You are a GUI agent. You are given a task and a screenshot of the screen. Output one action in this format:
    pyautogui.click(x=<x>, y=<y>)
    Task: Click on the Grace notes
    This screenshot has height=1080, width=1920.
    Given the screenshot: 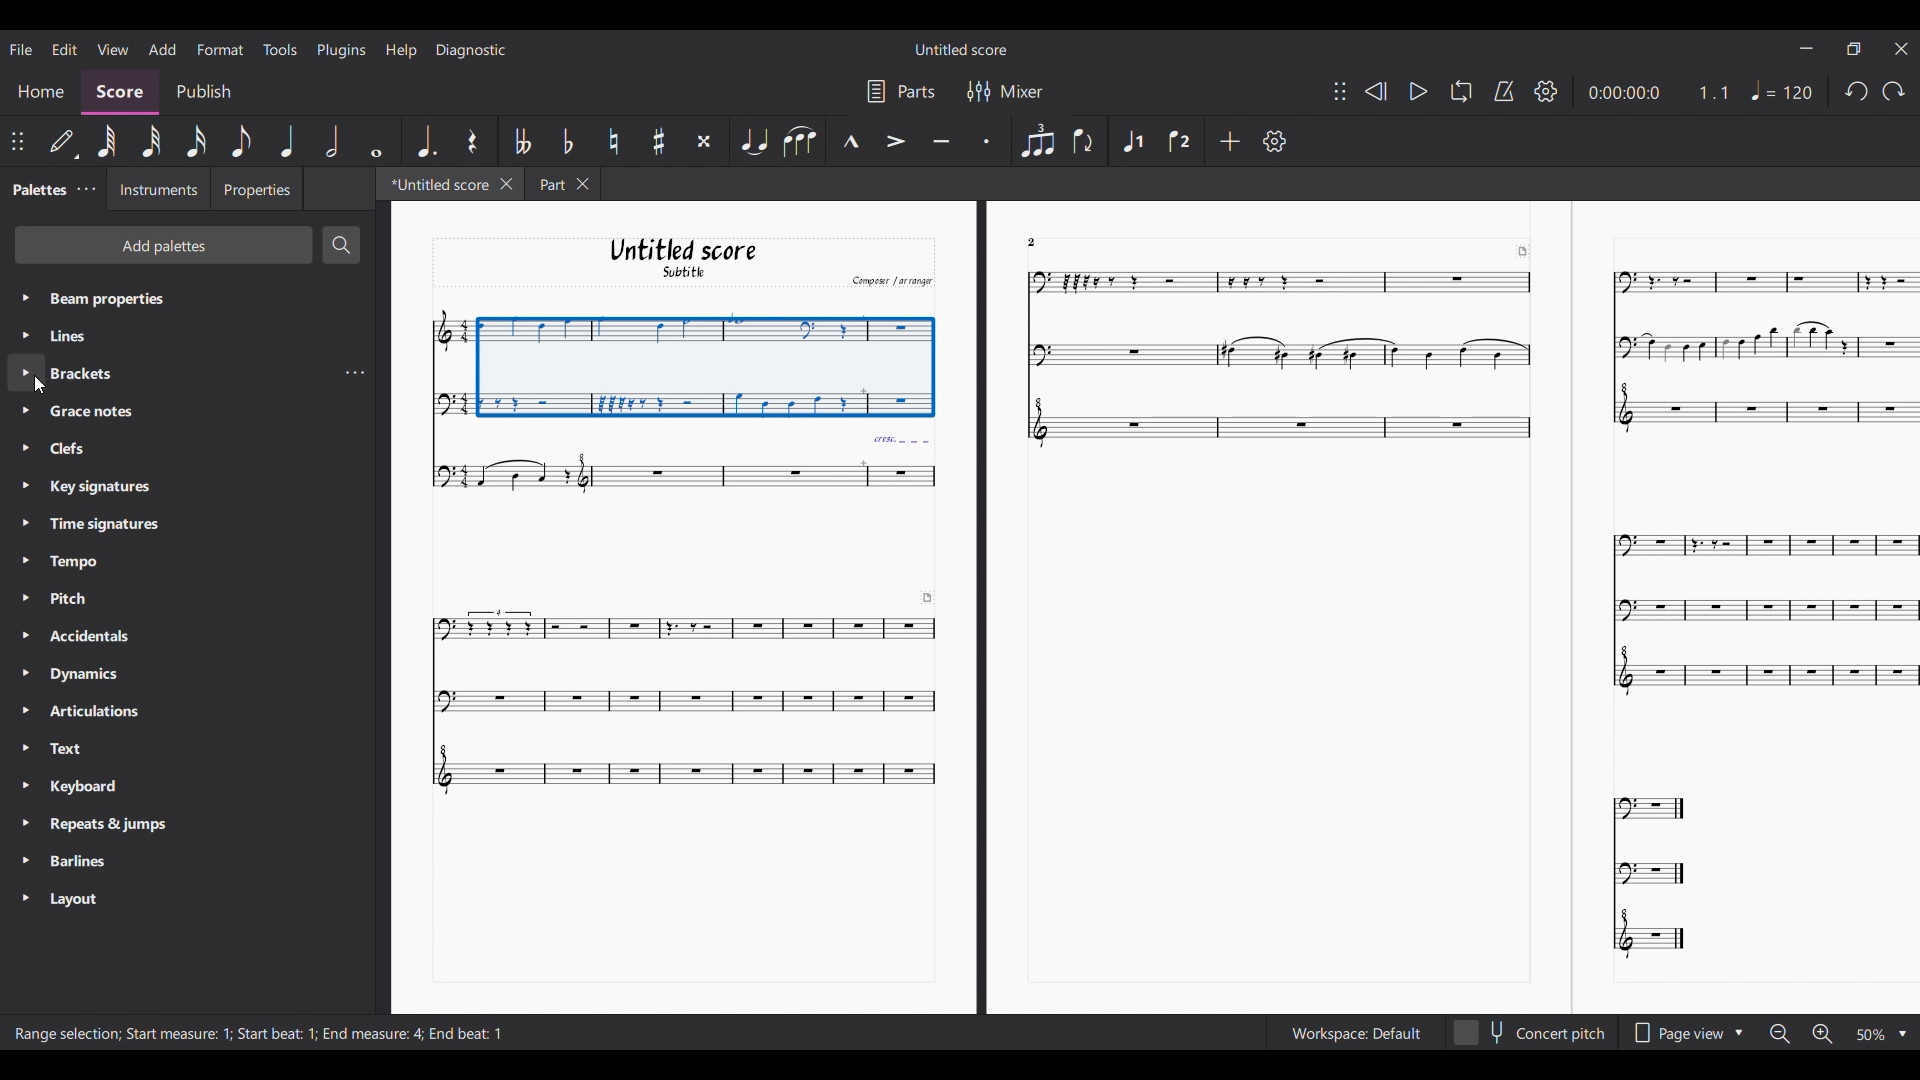 What is the action you would take?
    pyautogui.click(x=94, y=410)
    